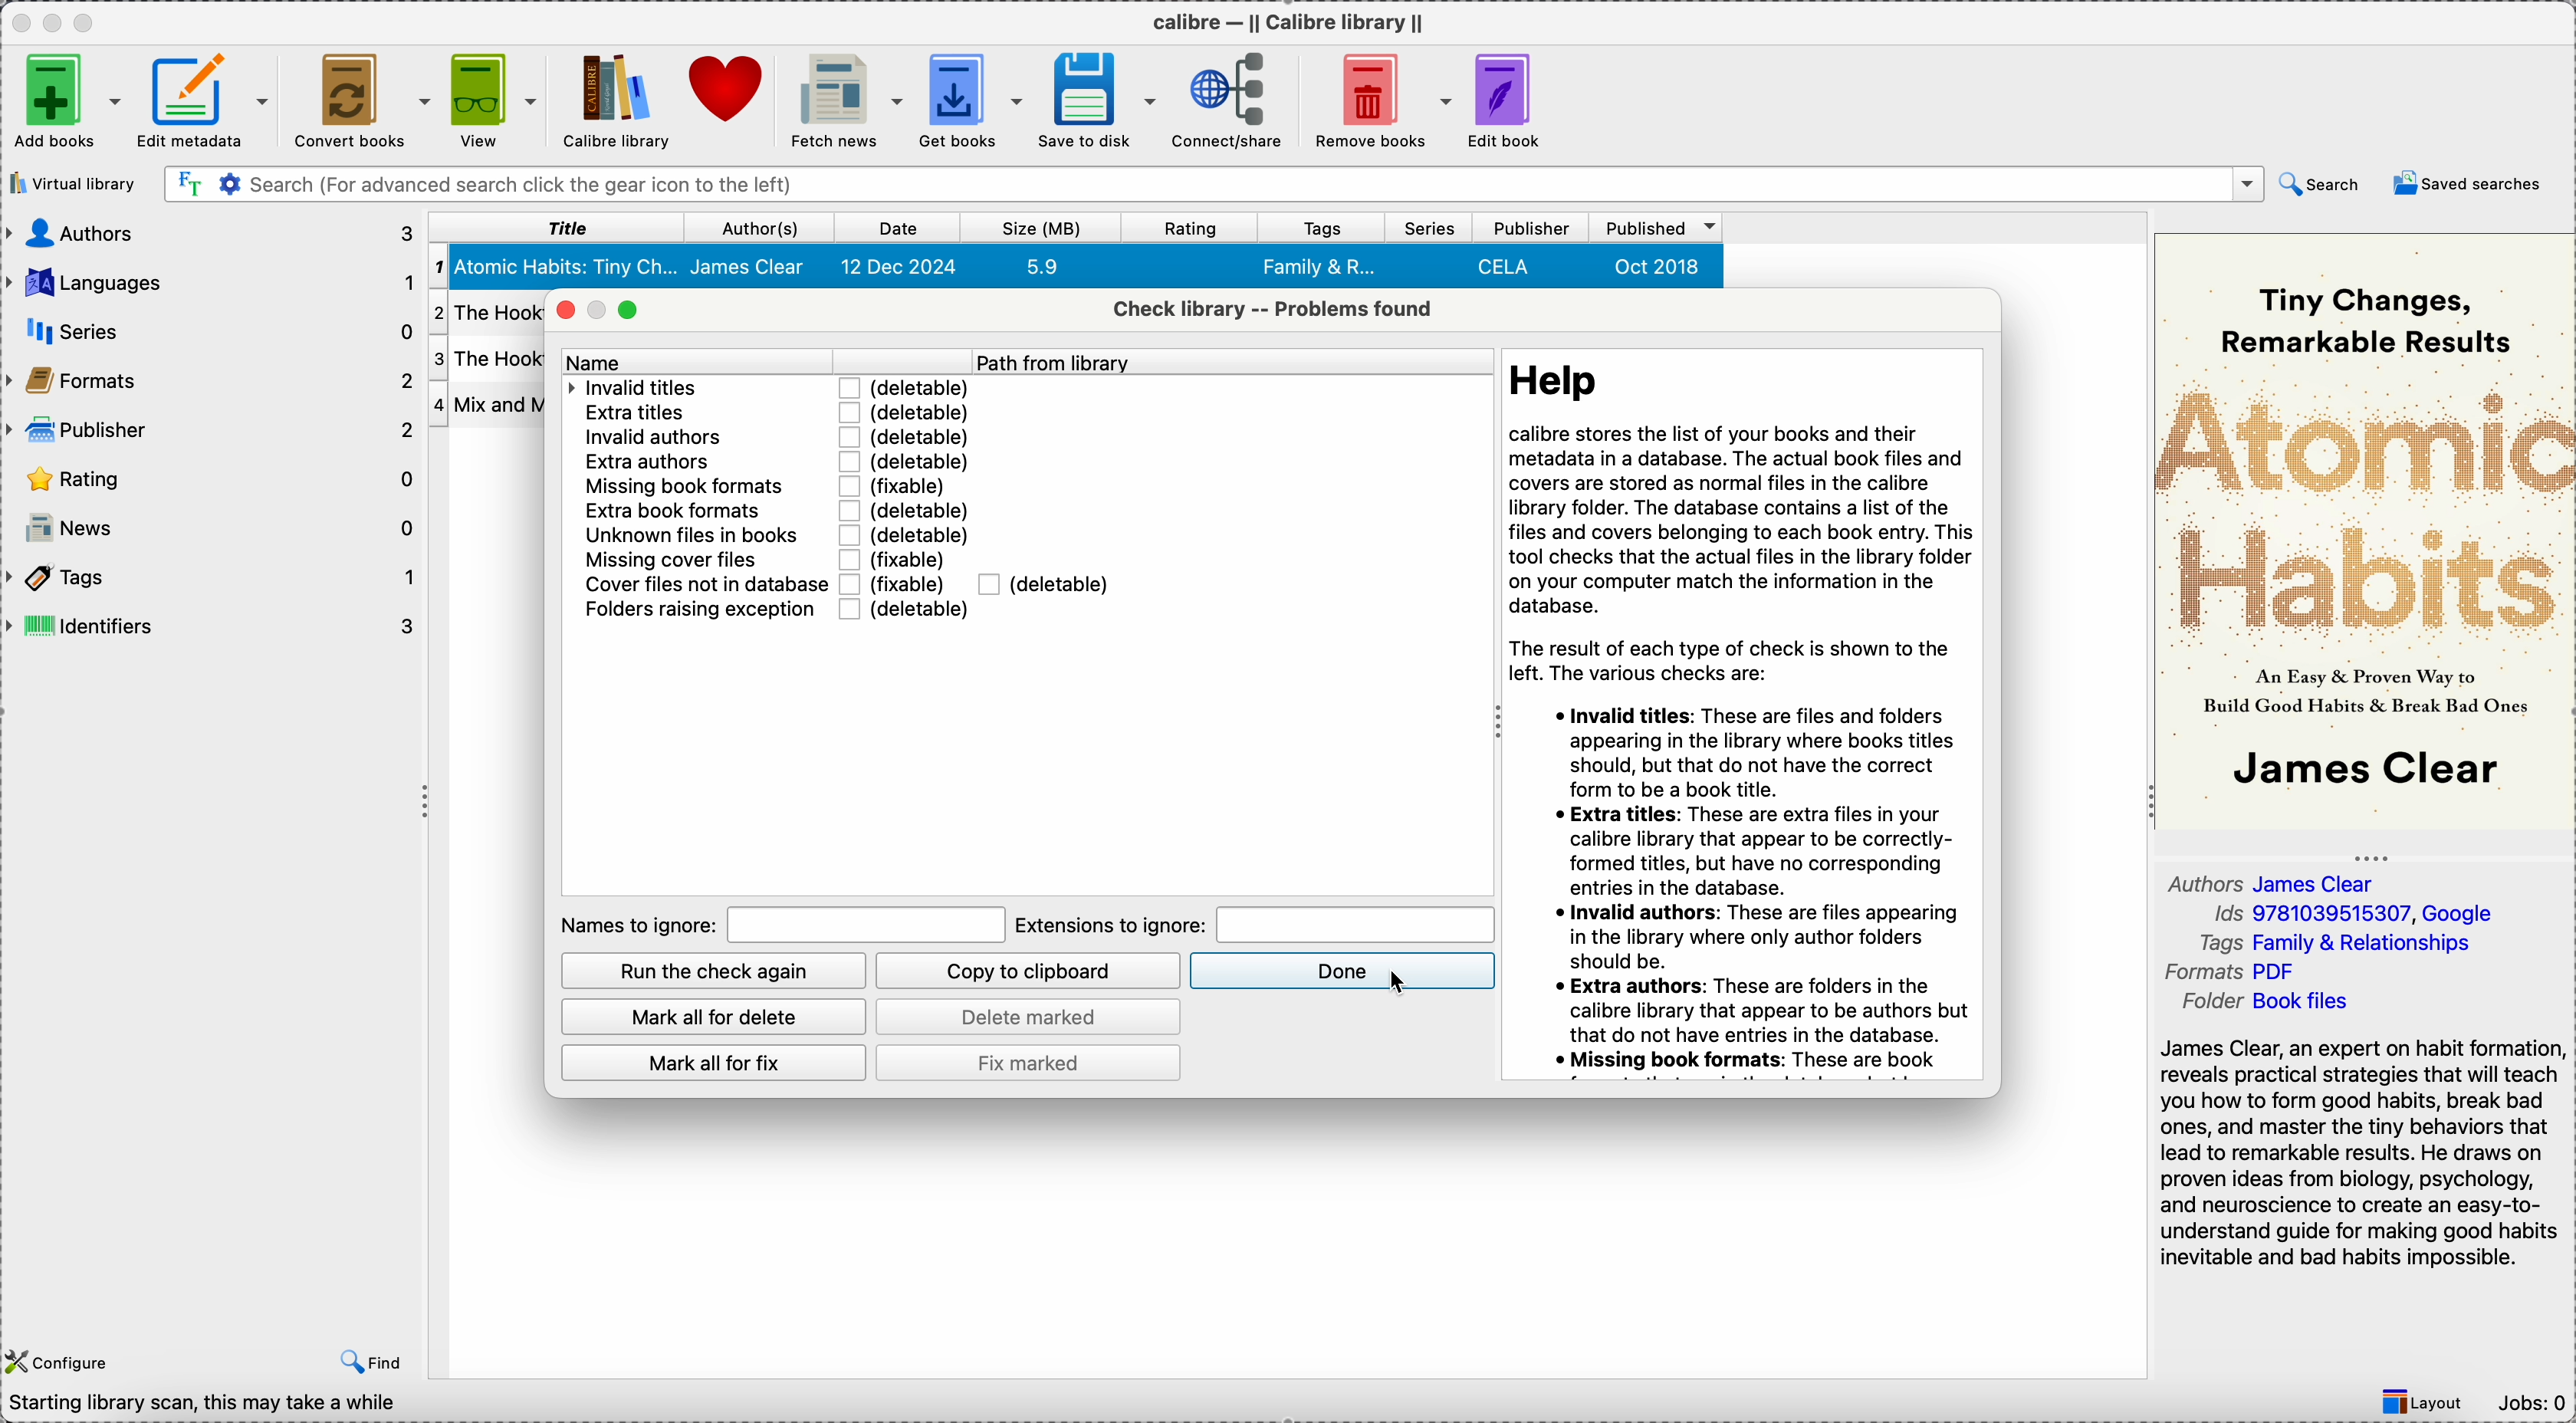  I want to click on mark all for delete, so click(718, 1016).